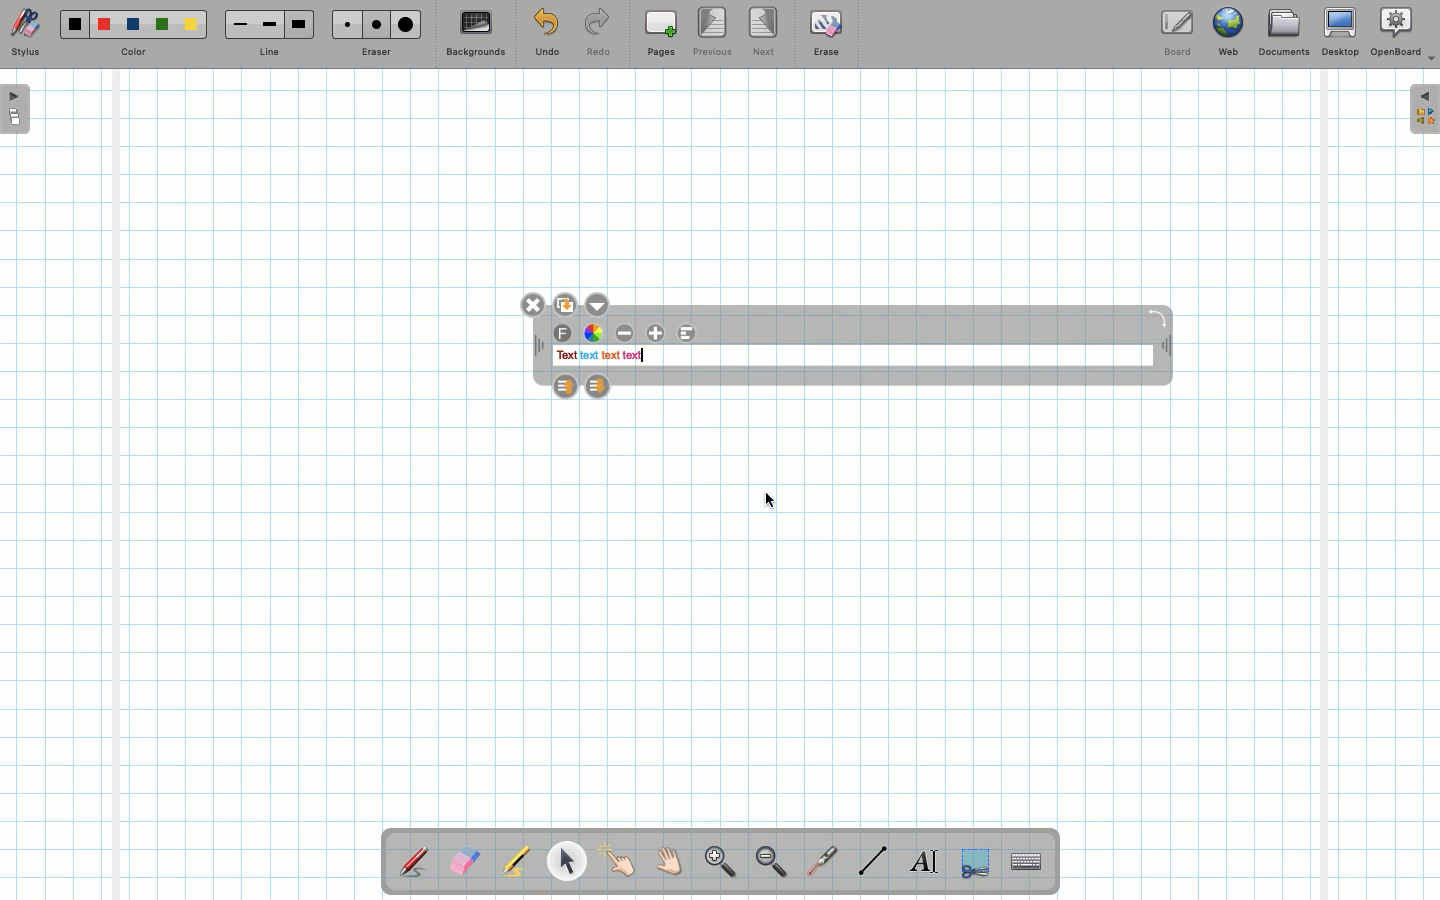  I want to click on Layer up, so click(563, 385).